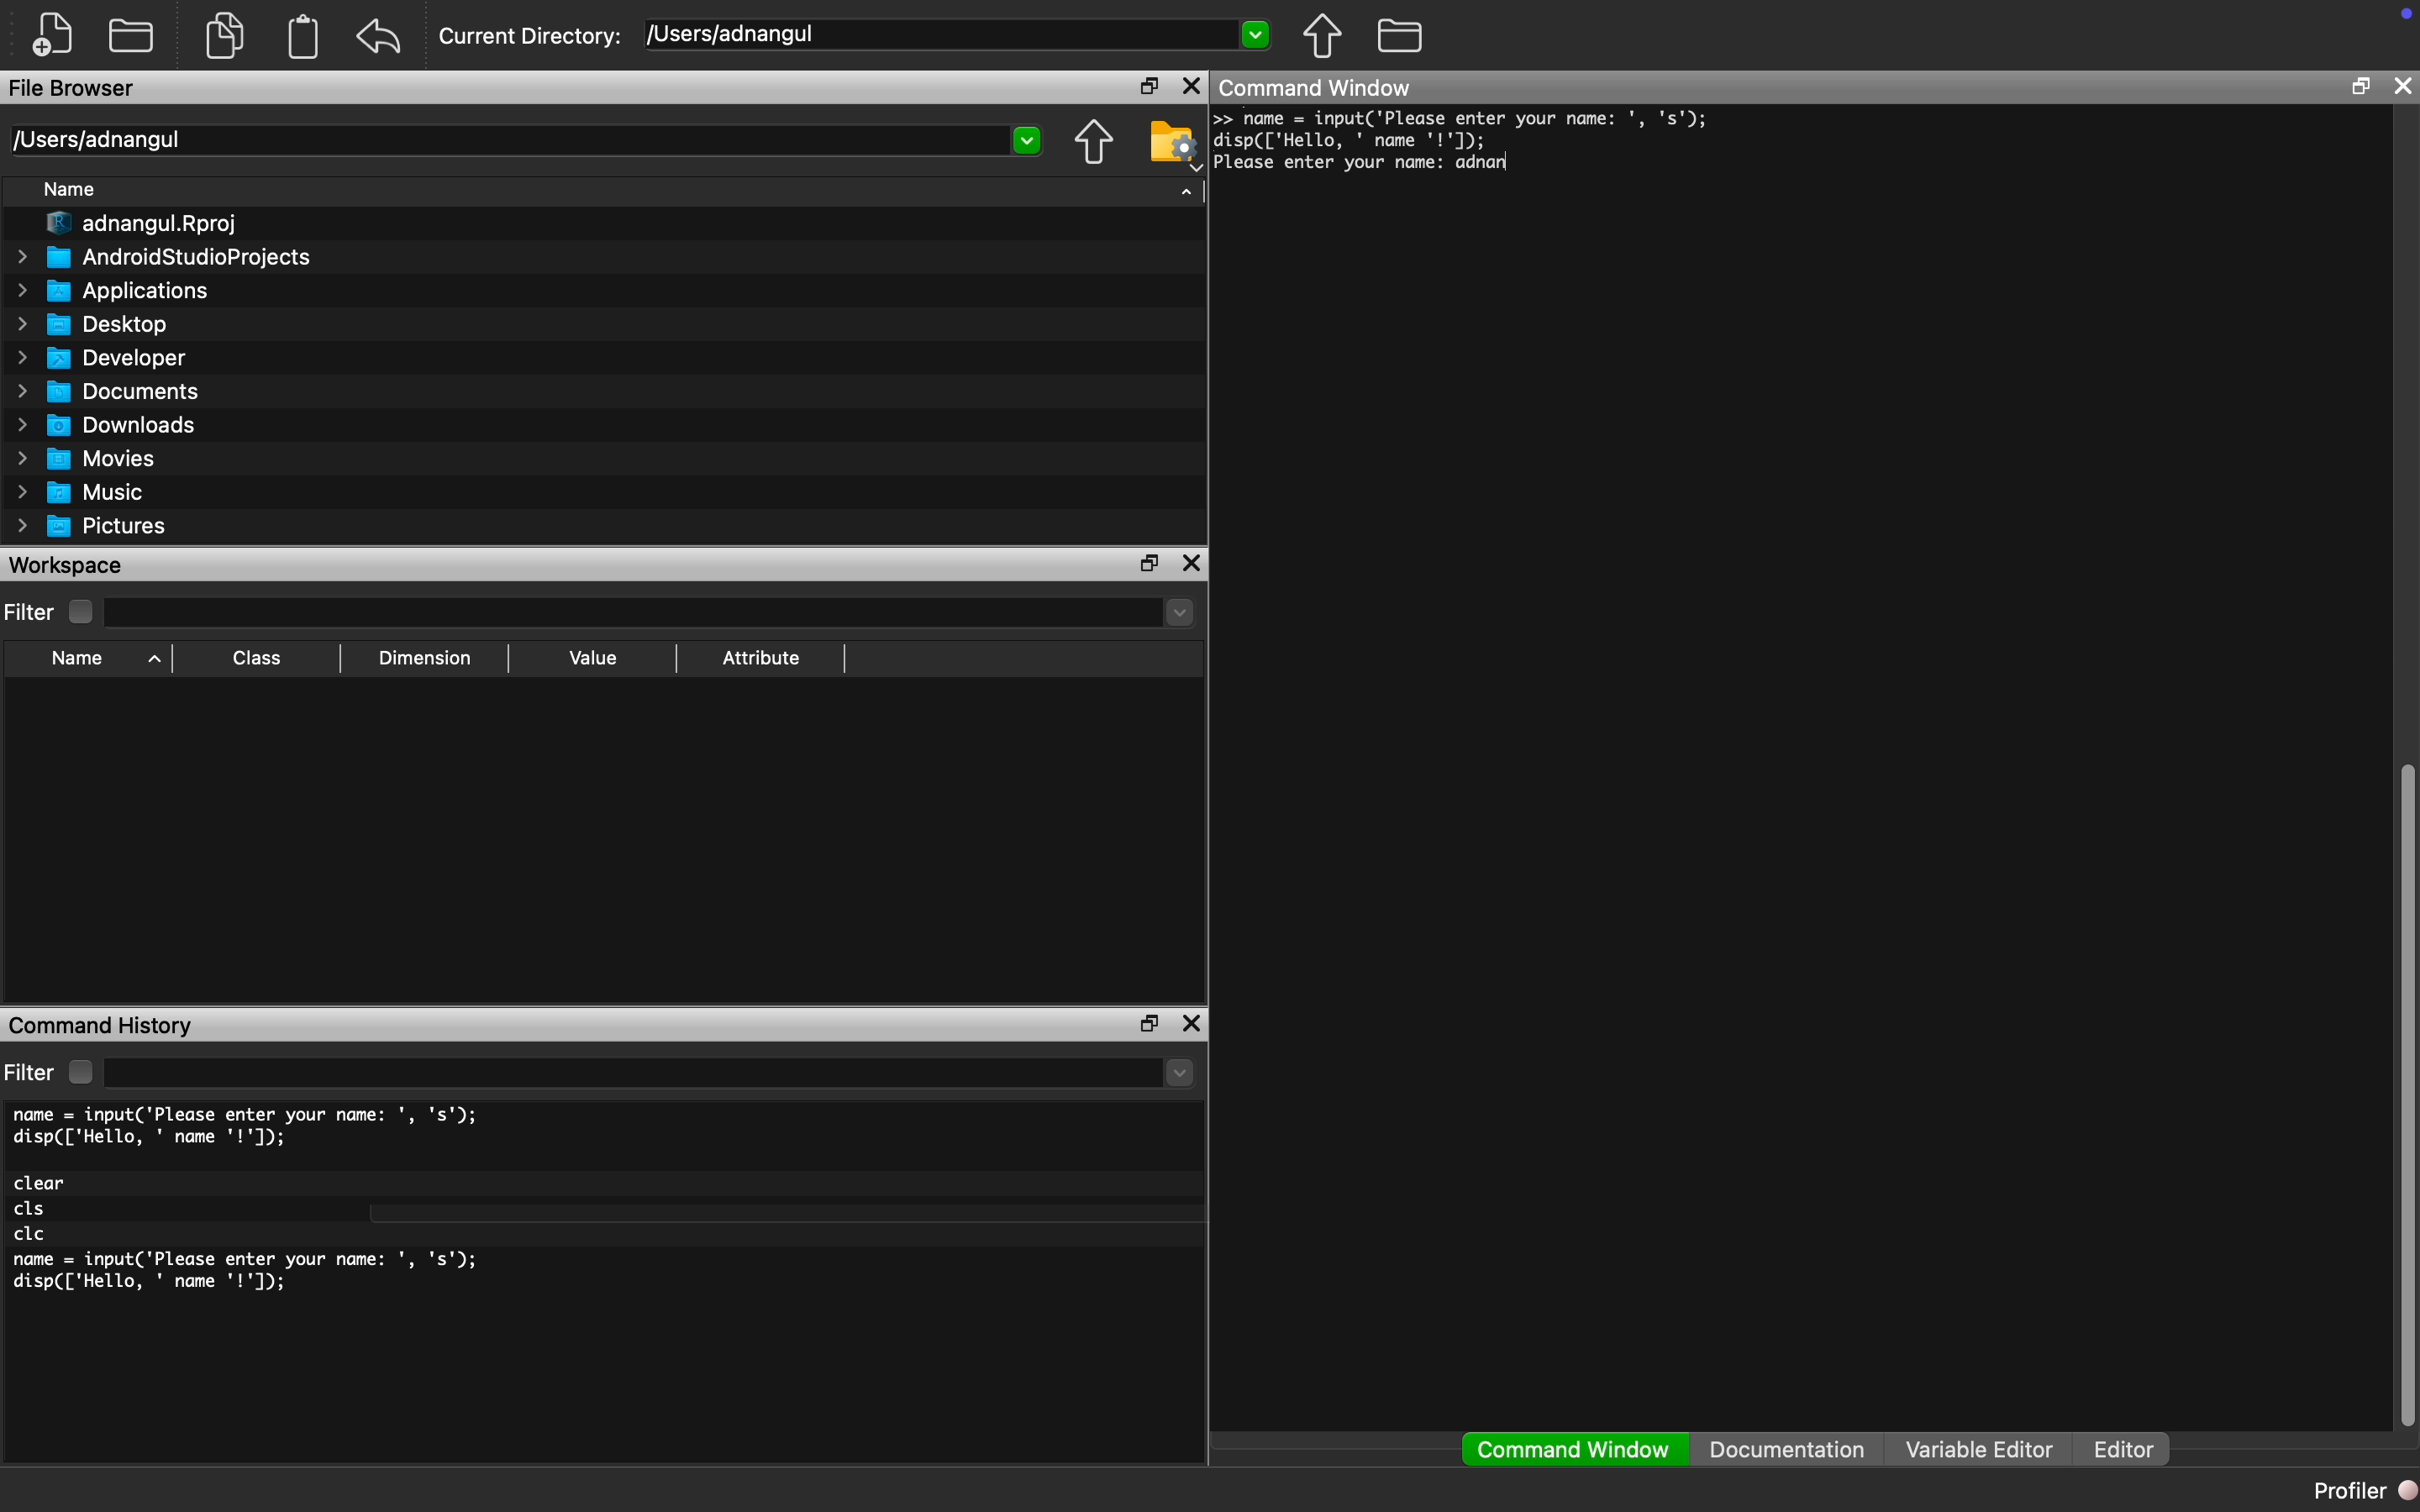 The image size is (2420, 1512). I want to click on Collapse, so click(1187, 191).